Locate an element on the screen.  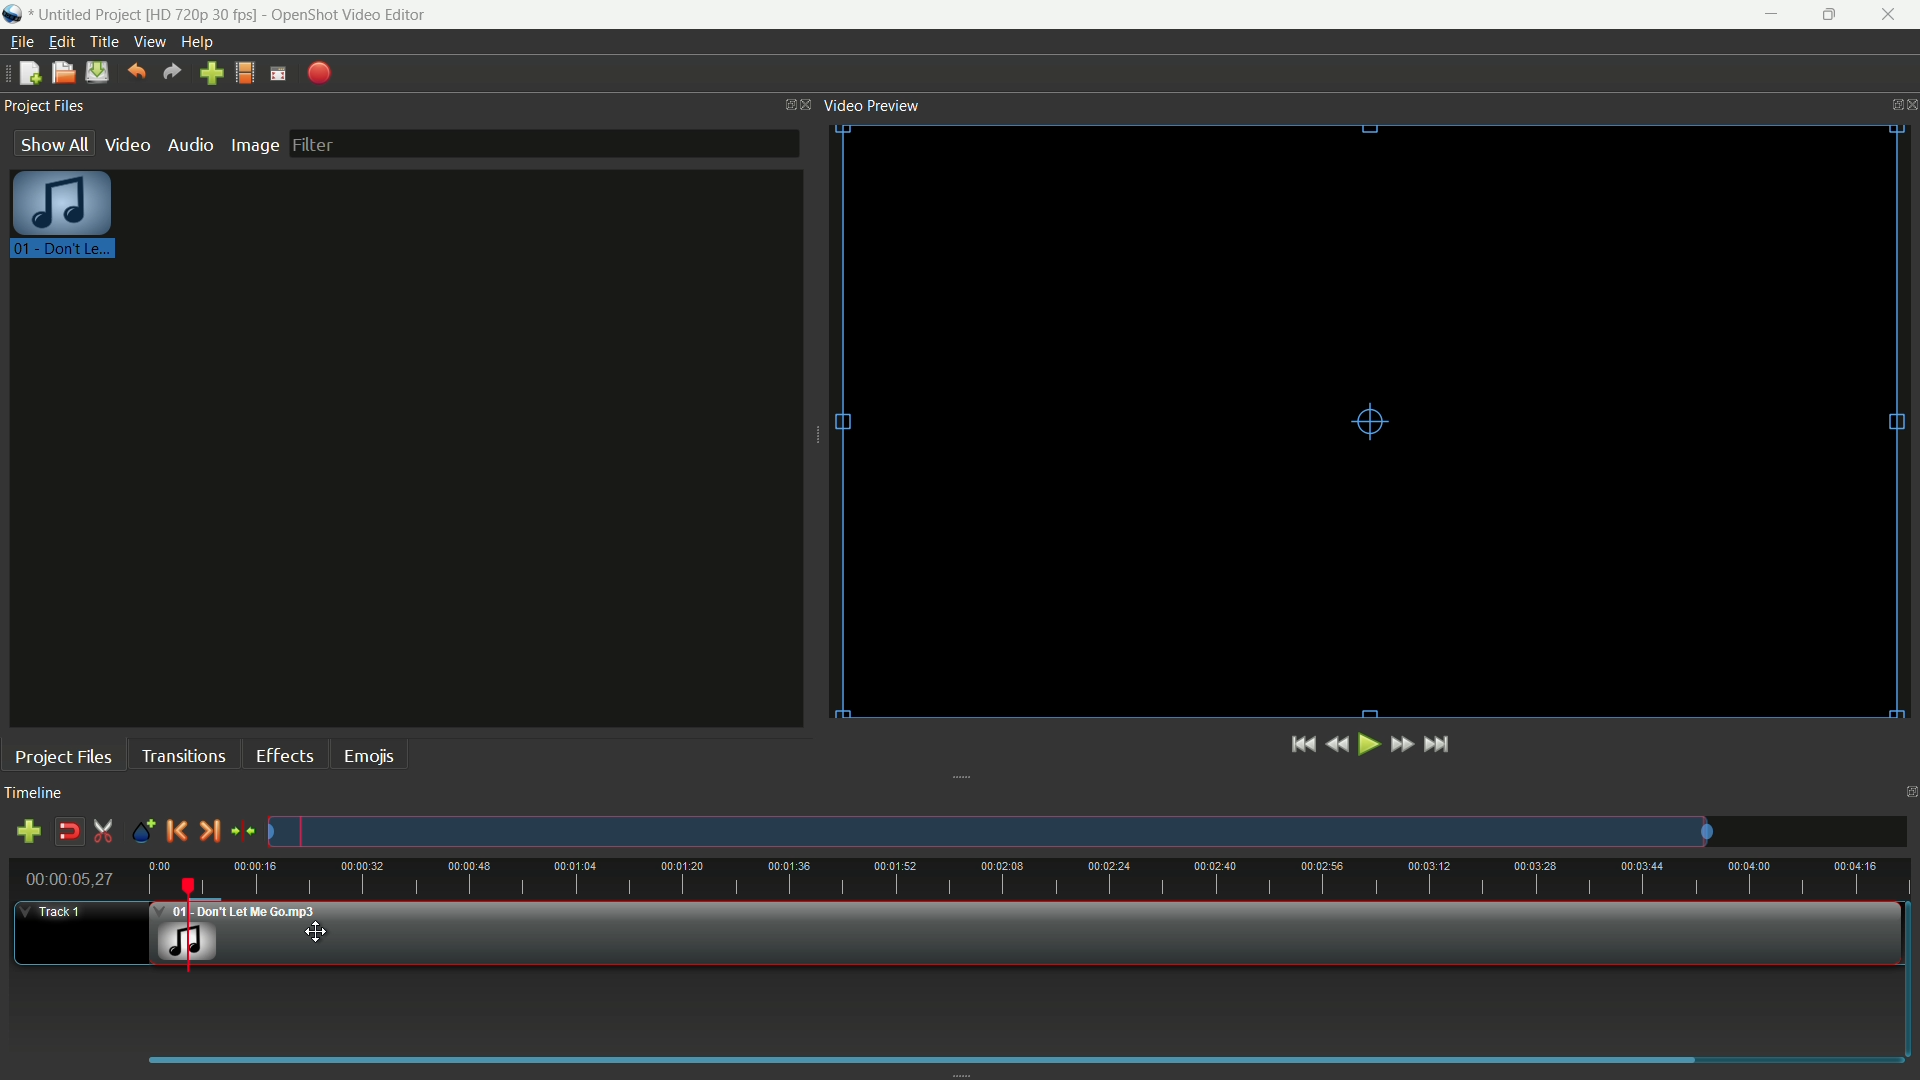
app name is located at coordinates (349, 14).